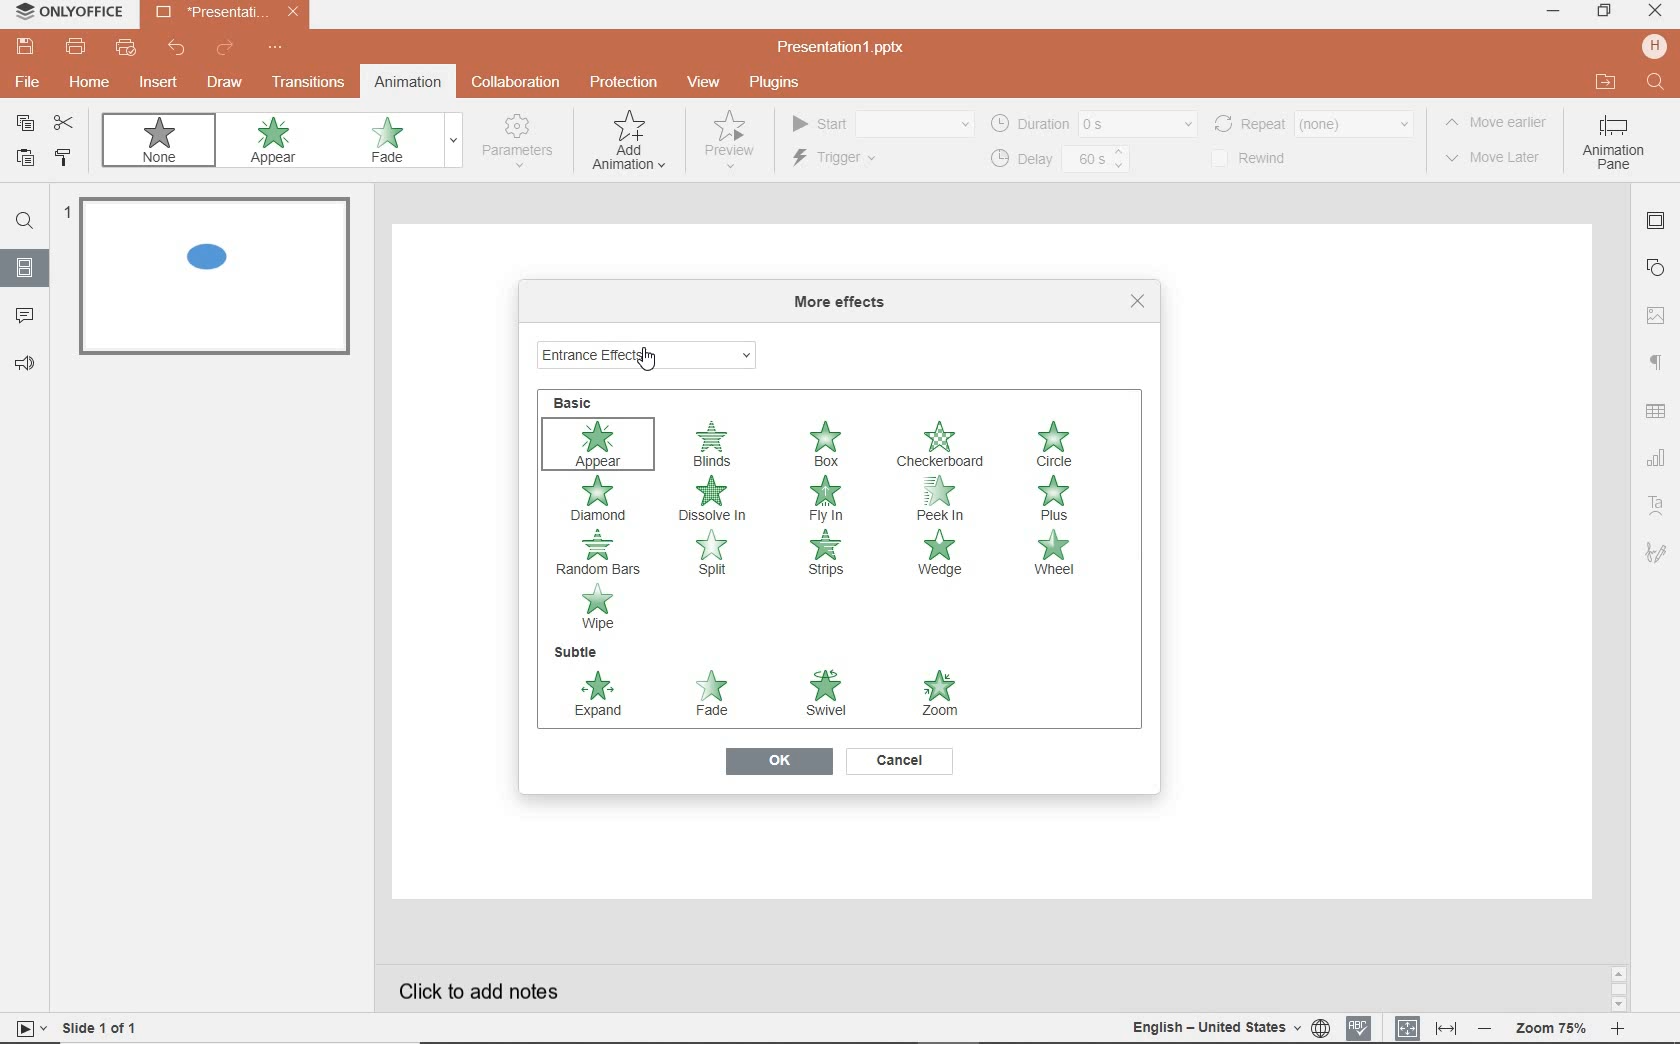 This screenshot has width=1680, height=1044. Describe the element at coordinates (1053, 556) in the screenshot. I see `WHEEL` at that location.